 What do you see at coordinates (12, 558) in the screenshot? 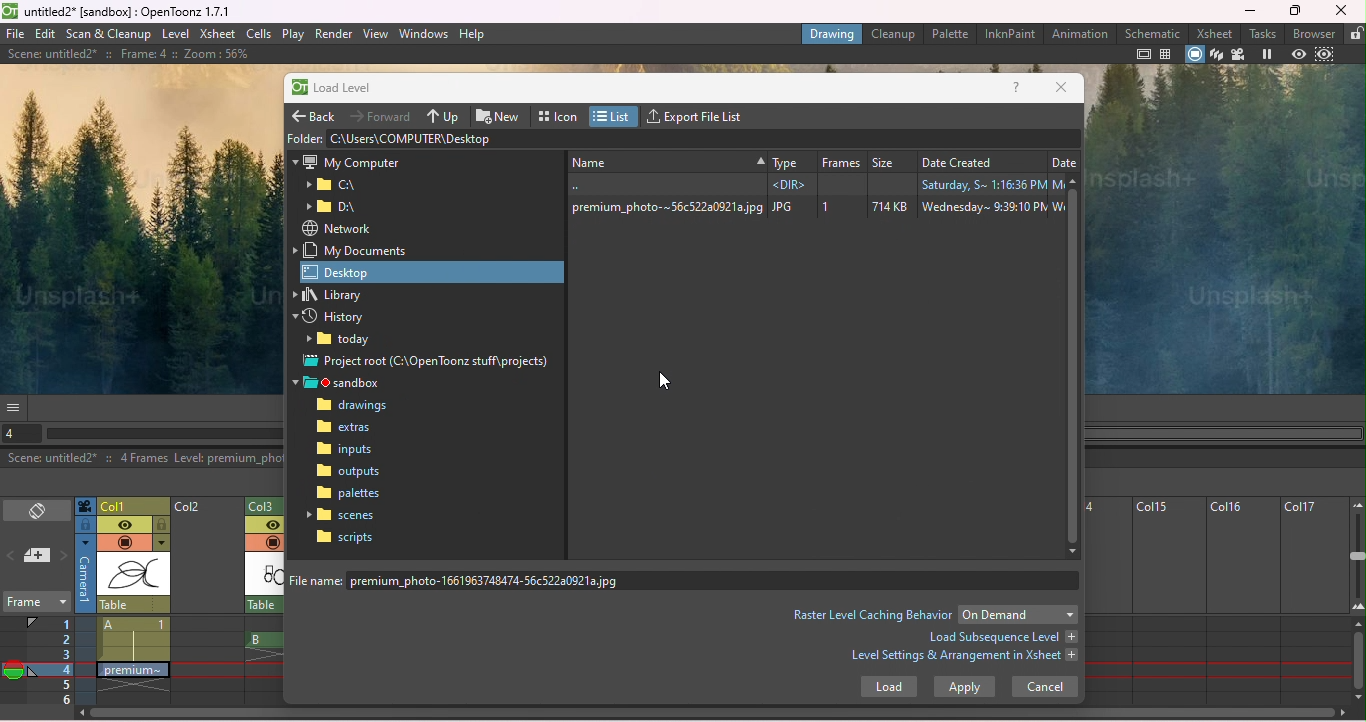
I see `Previous memo` at bounding box center [12, 558].